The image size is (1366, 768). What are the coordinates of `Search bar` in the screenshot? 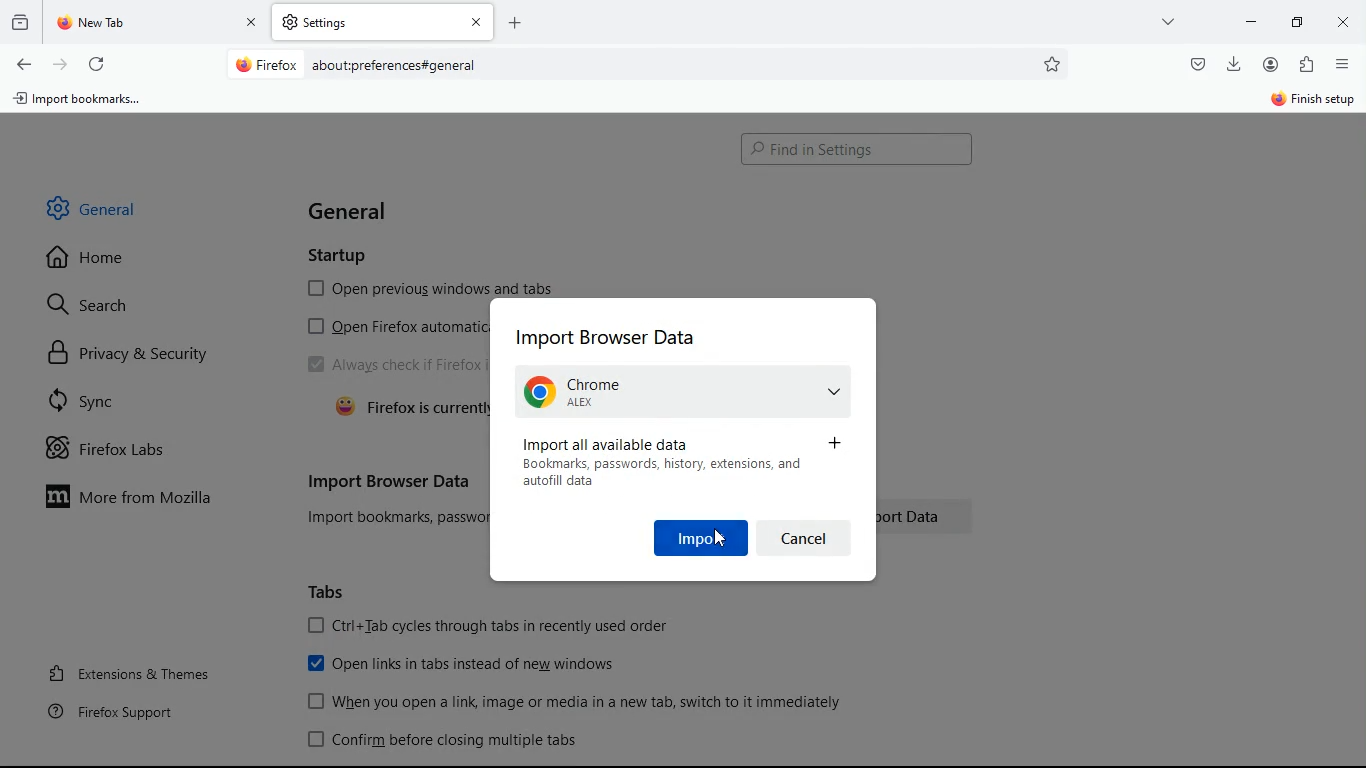 It's located at (649, 66).